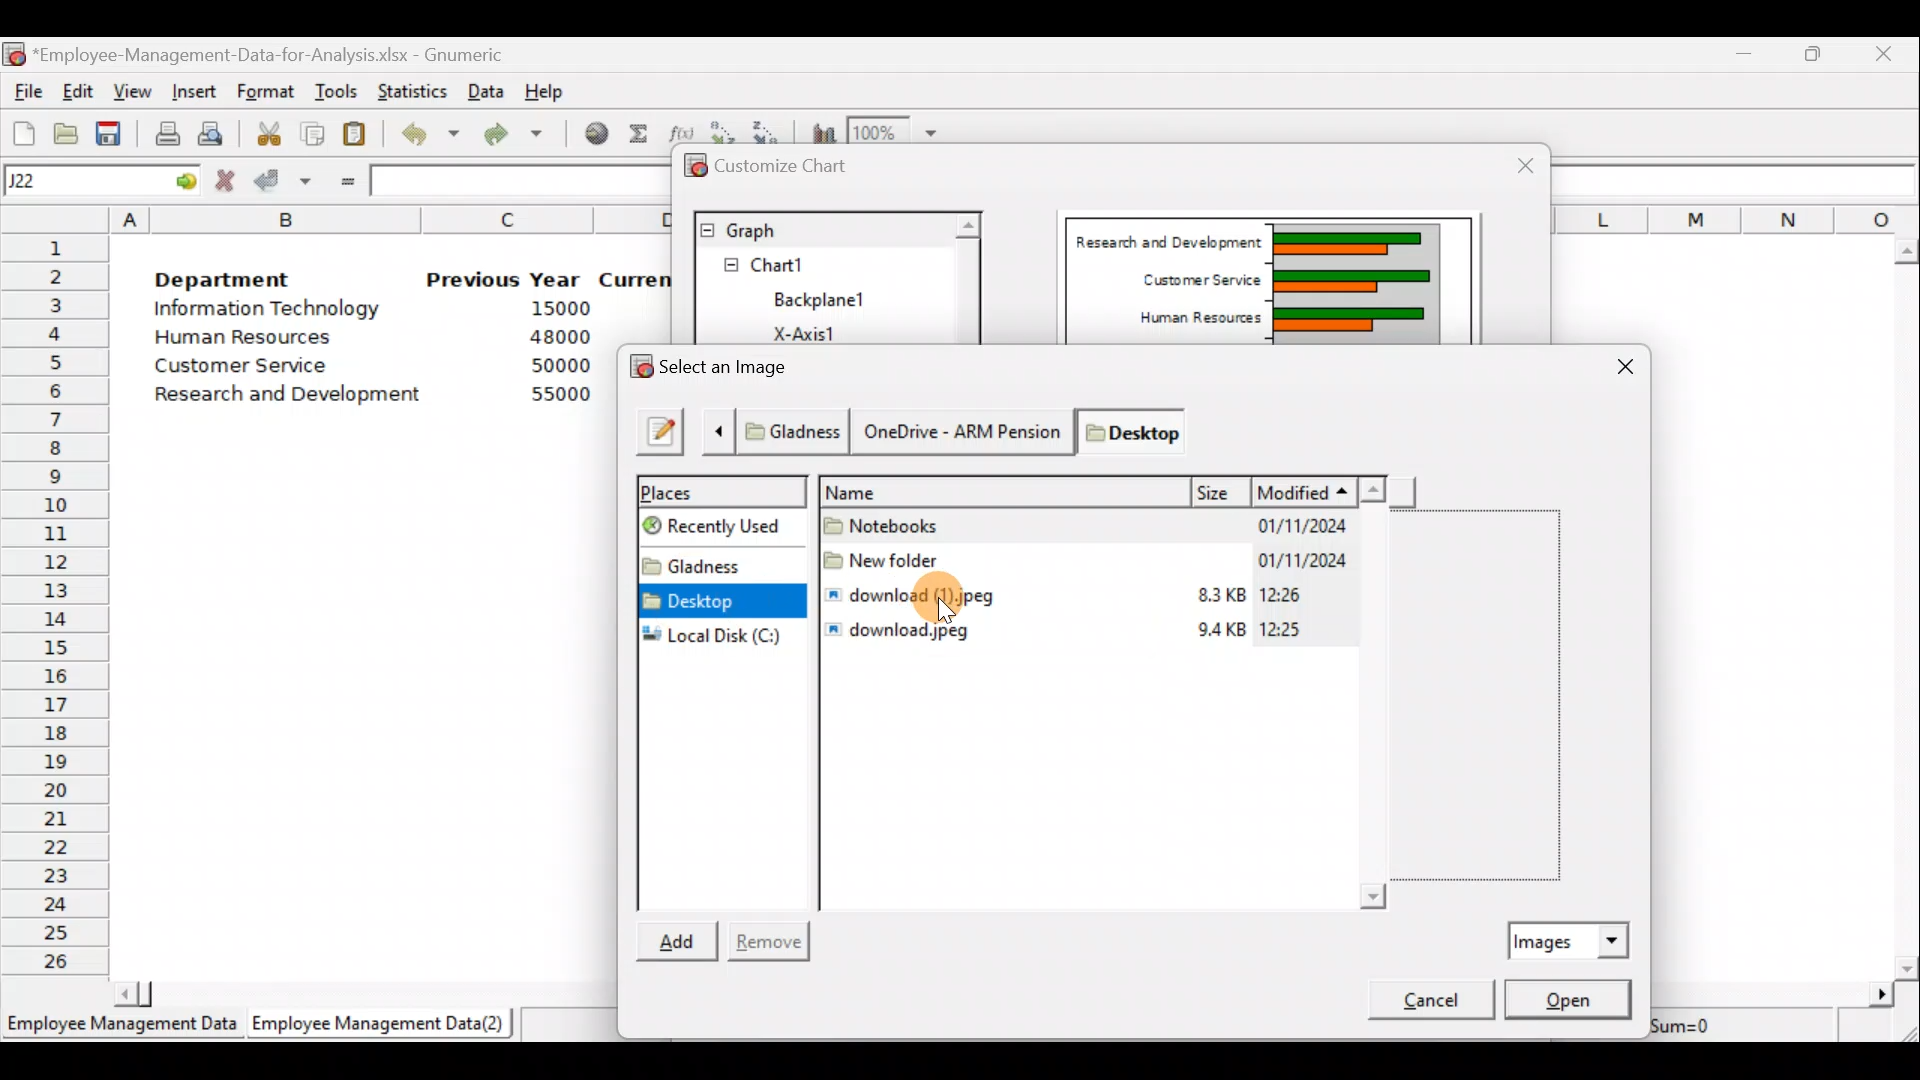 Image resolution: width=1920 pixels, height=1080 pixels. What do you see at coordinates (1324, 488) in the screenshot?
I see `Modified` at bounding box center [1324, 488].